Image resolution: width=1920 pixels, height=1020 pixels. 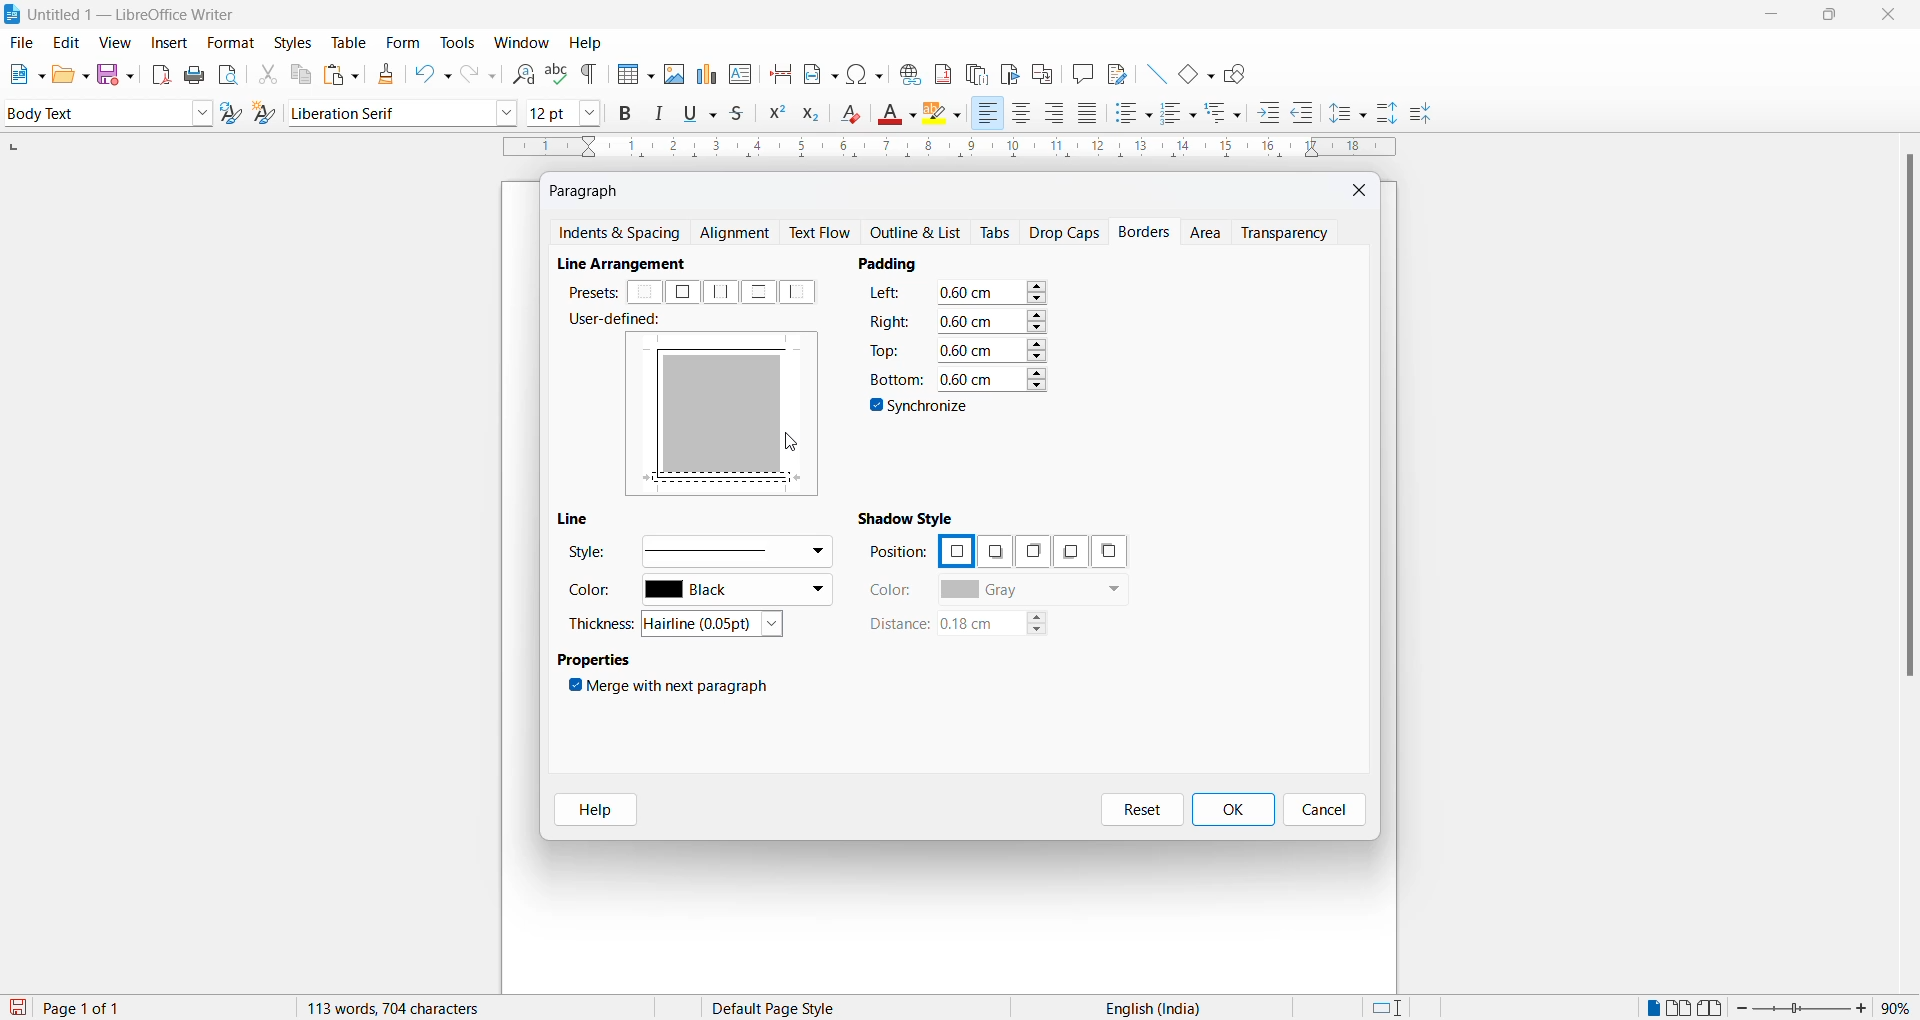 What do you see at coordinates (781, 1008) in the screenshot?
I see `page style` at bounding box center [781, 1008].